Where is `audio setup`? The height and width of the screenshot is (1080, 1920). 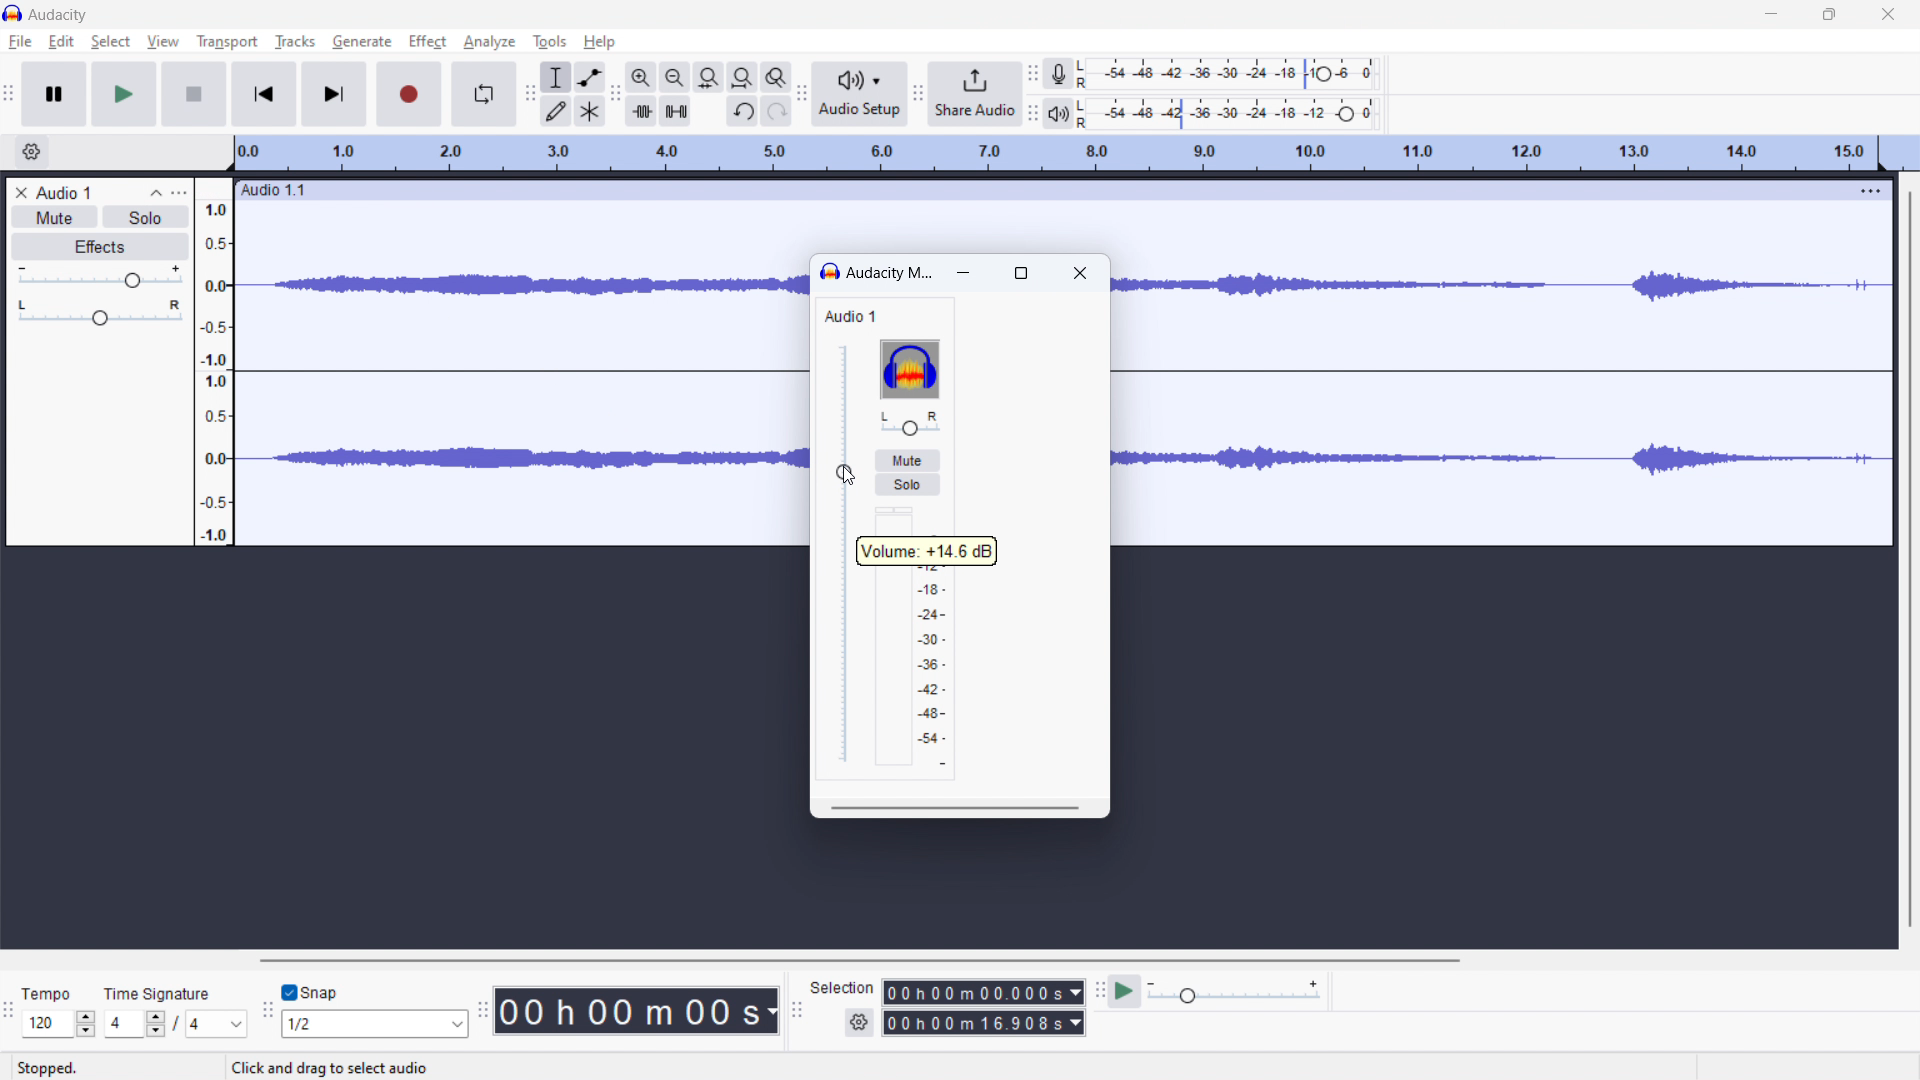
audio setup is located at coordinates (860, 95).